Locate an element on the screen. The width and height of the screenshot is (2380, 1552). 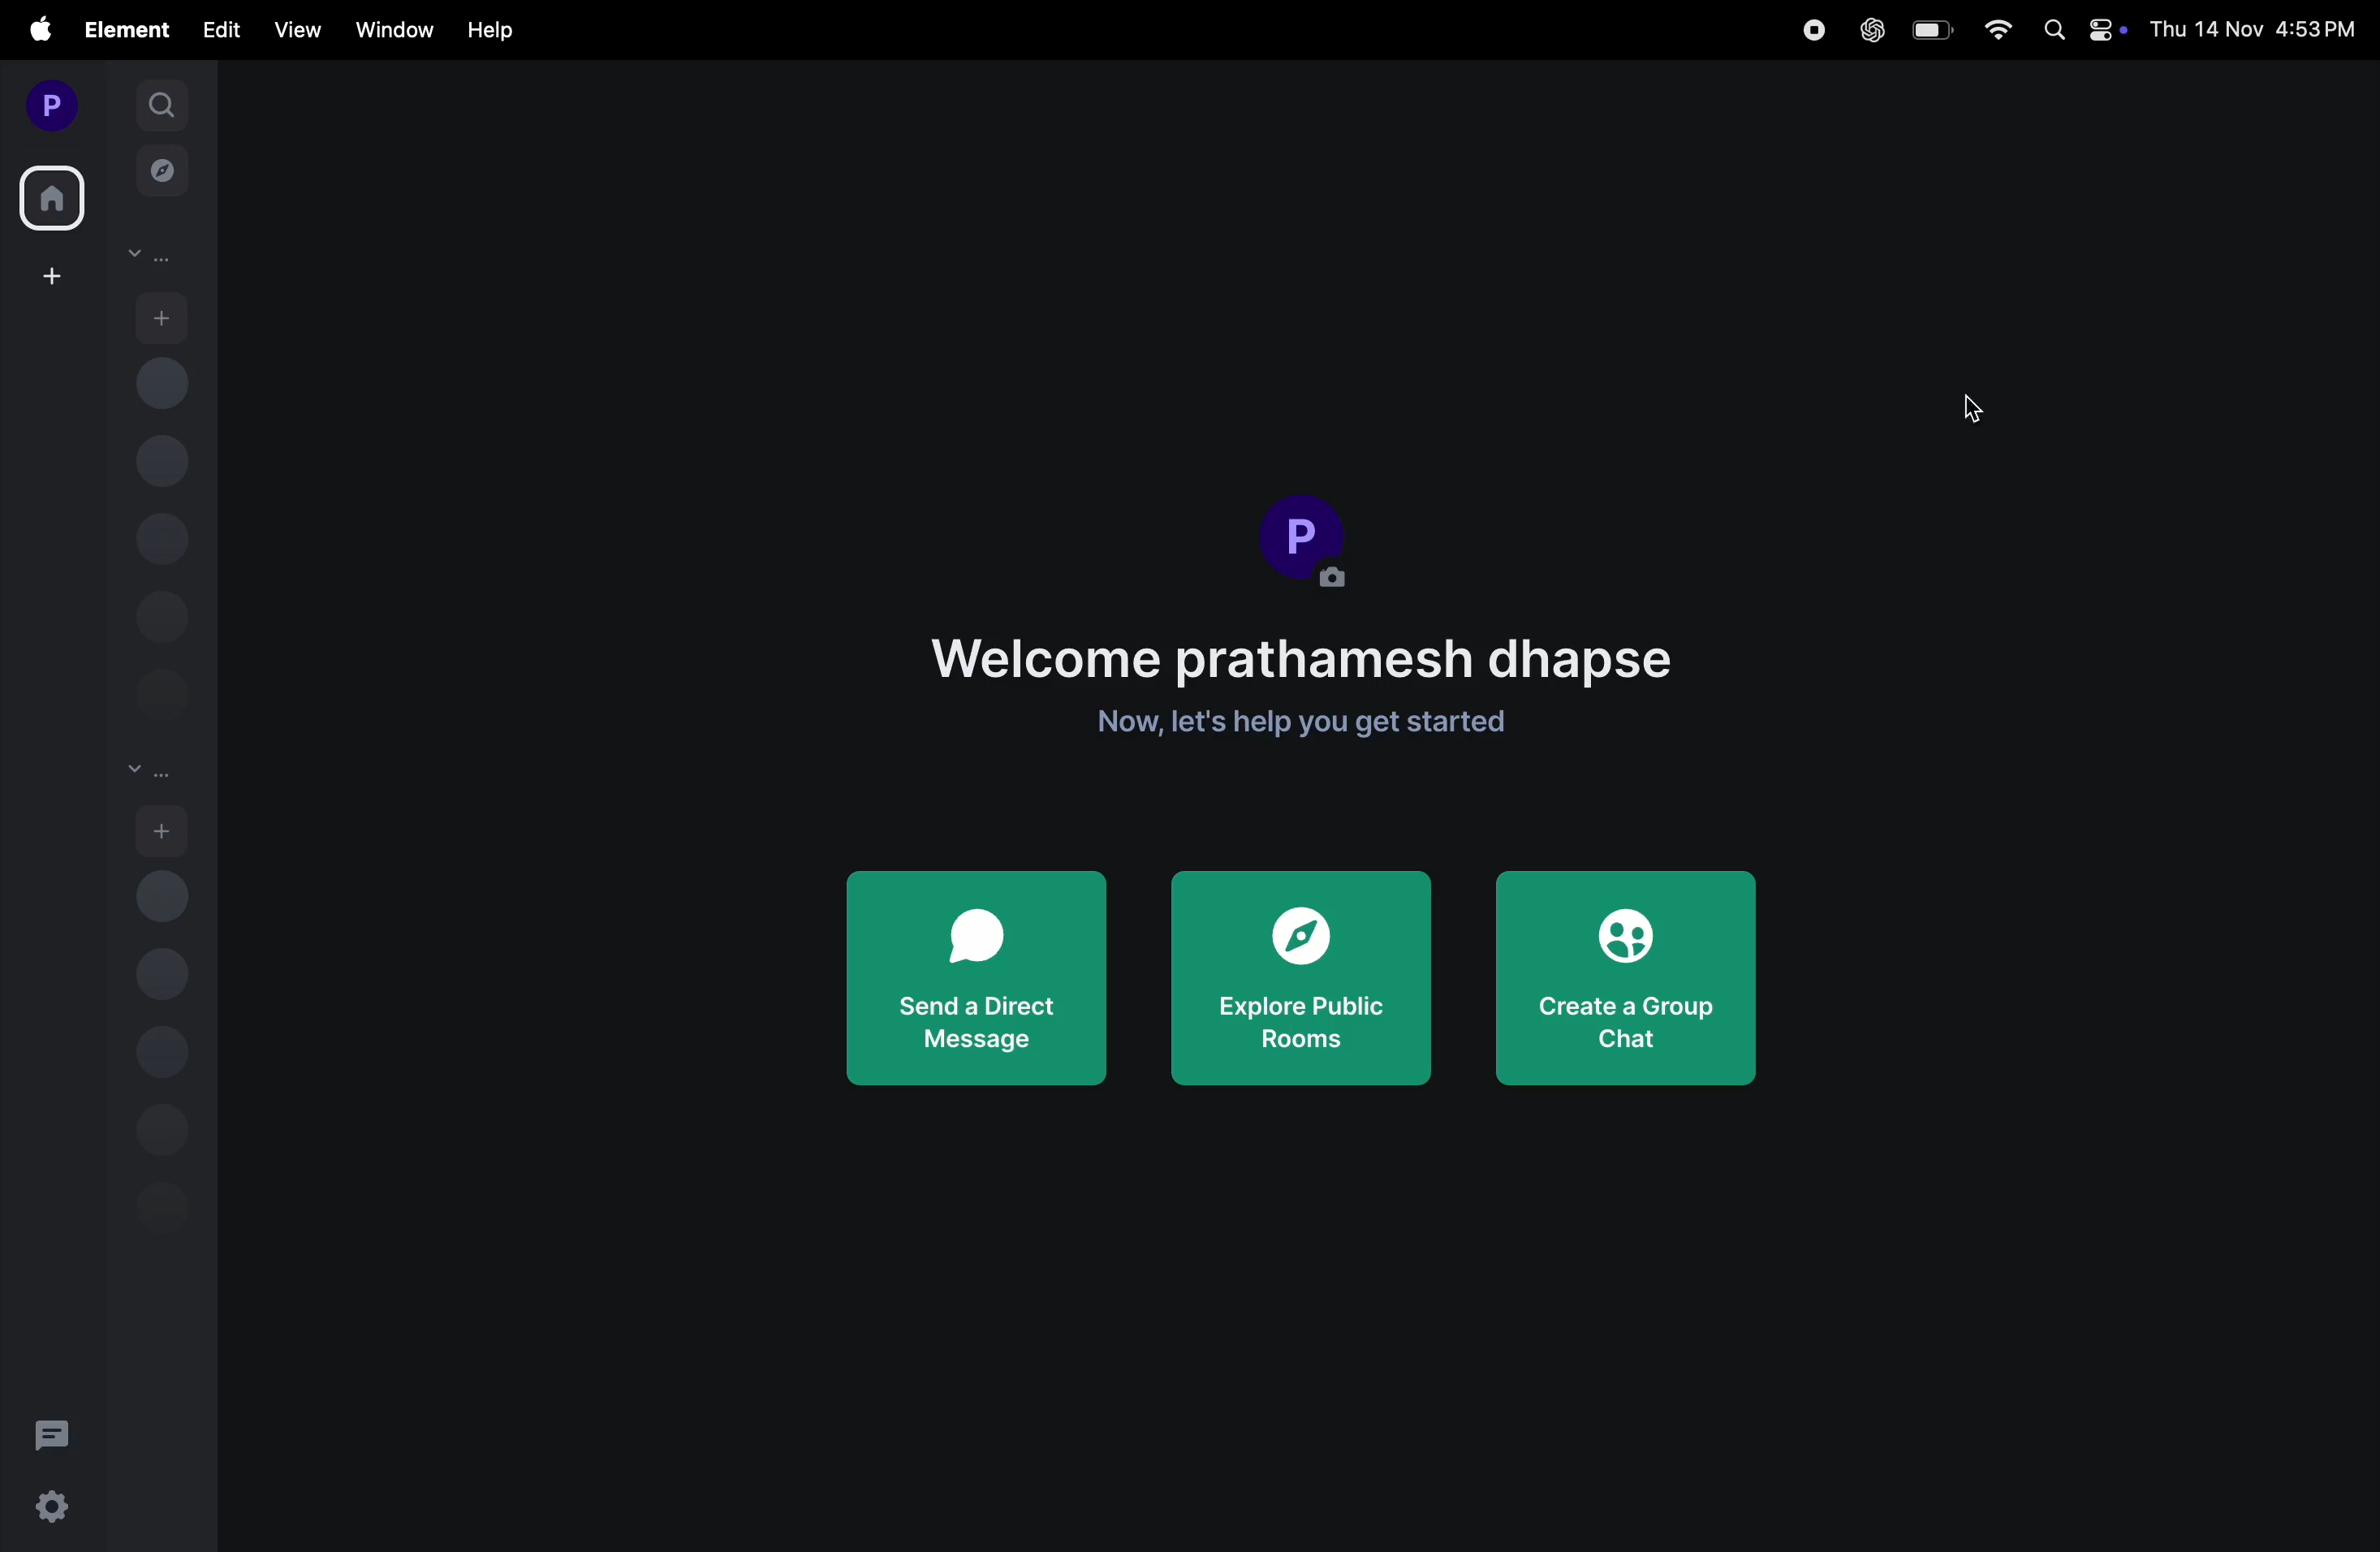
explore rooms is located at coordinates (161, 166).